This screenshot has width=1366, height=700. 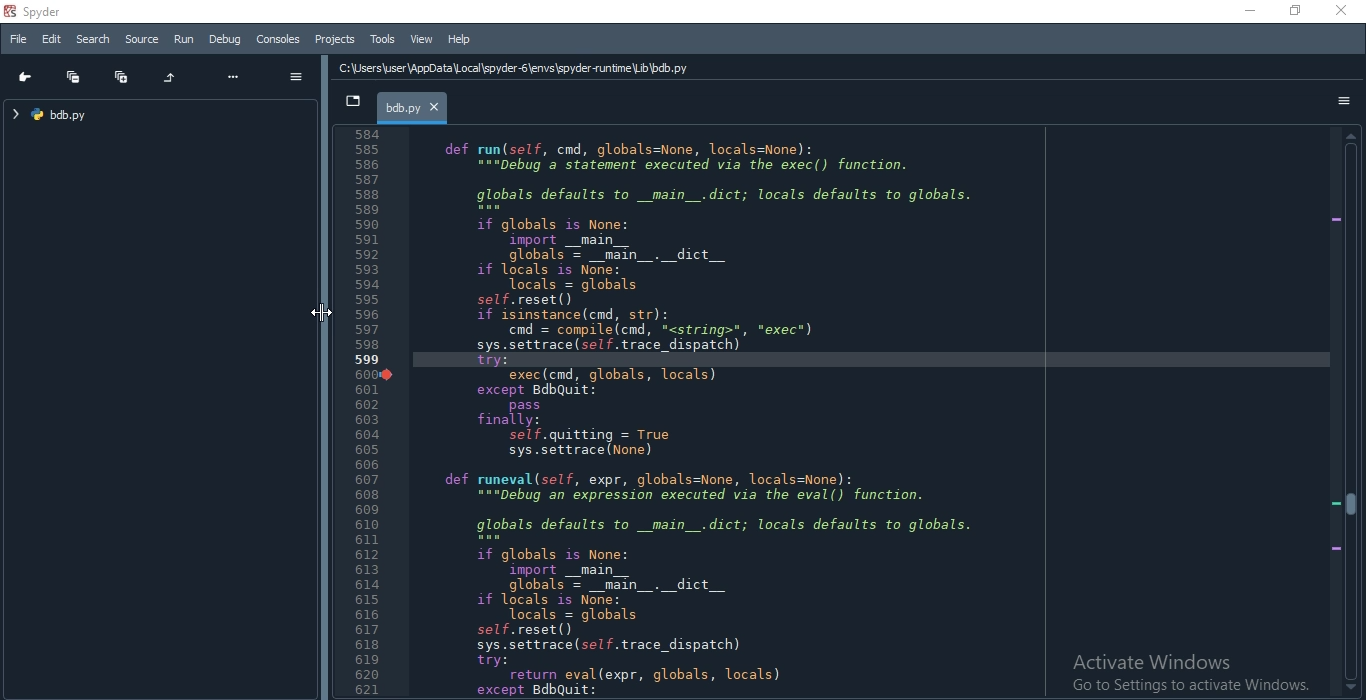 What do you see at coordinates (170, 78) in the screenshot?
I see `Restore original tree layout` at bounding box center [170, 78].